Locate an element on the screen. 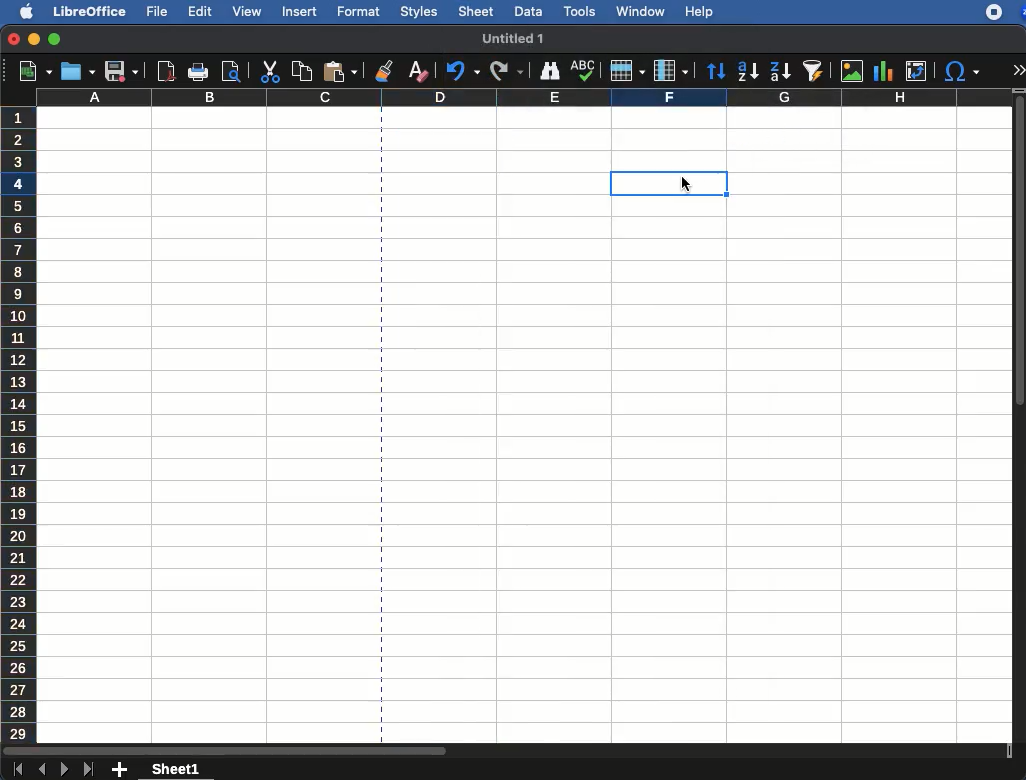 This screenshot has height=780, width=1026. pivot table is located at coordinates (916, 71).